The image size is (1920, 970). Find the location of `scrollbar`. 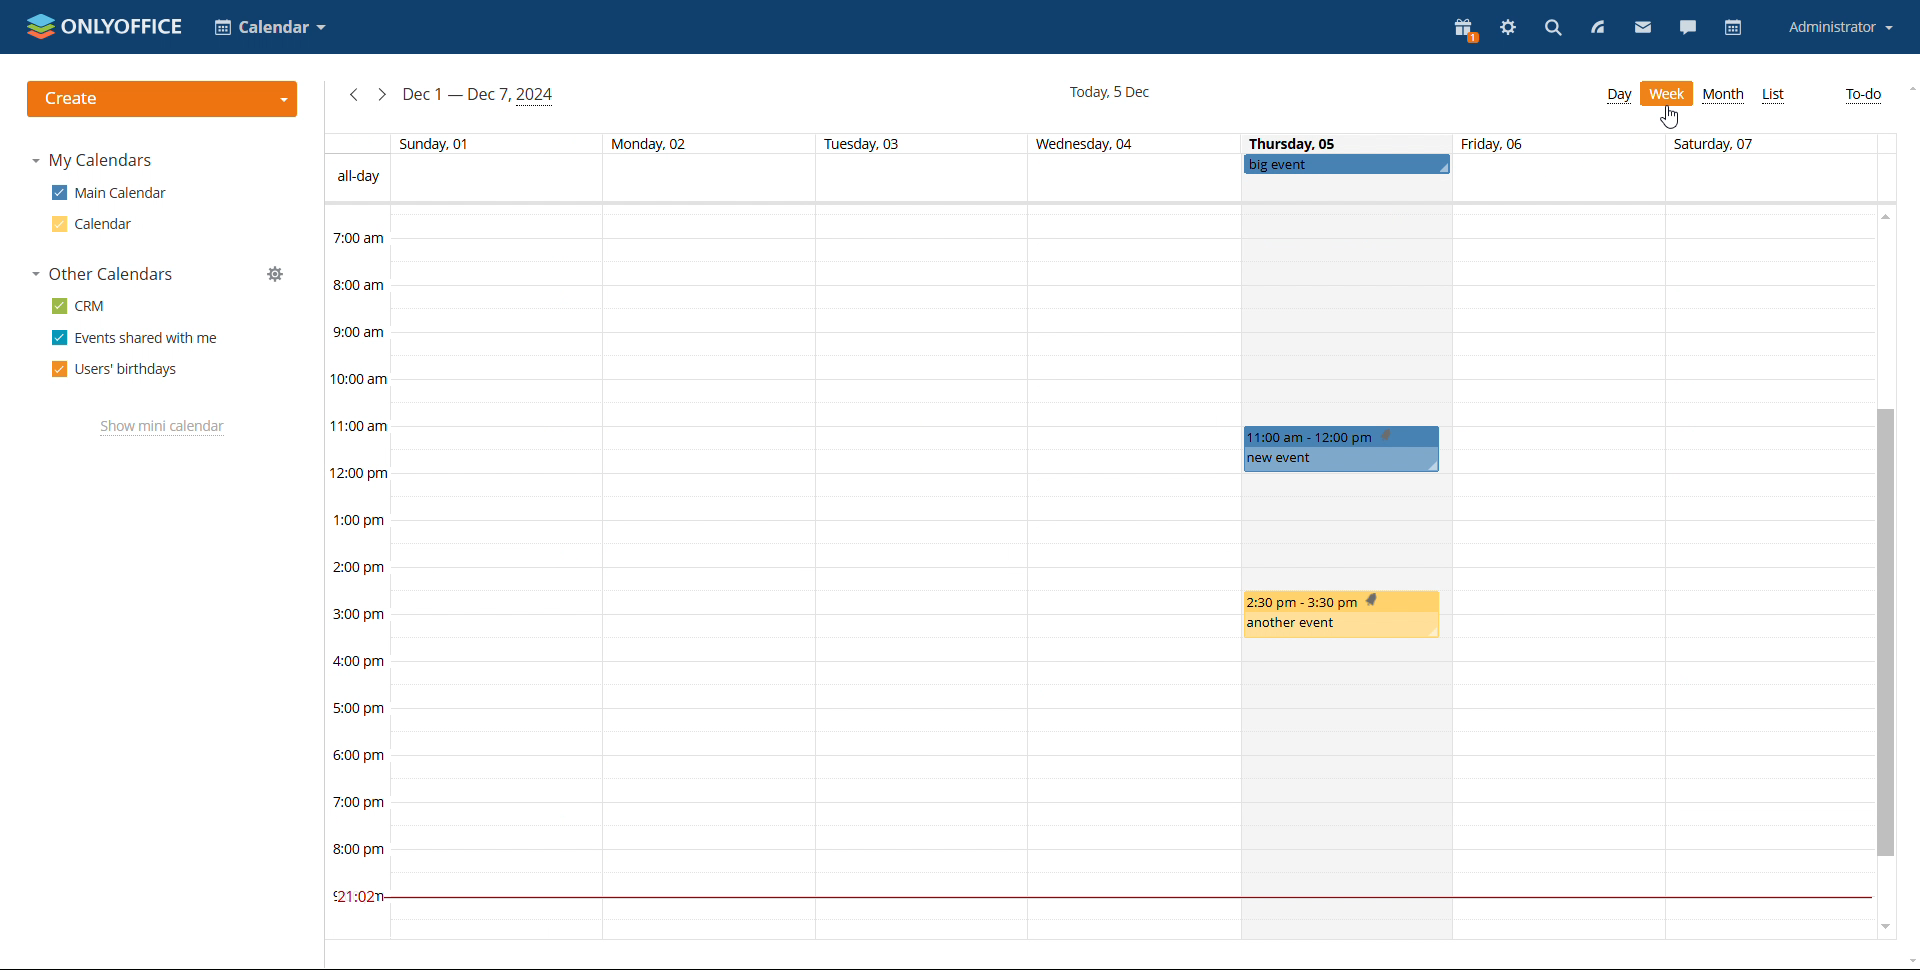

scrollbar is located at coordinates (1884, 633).